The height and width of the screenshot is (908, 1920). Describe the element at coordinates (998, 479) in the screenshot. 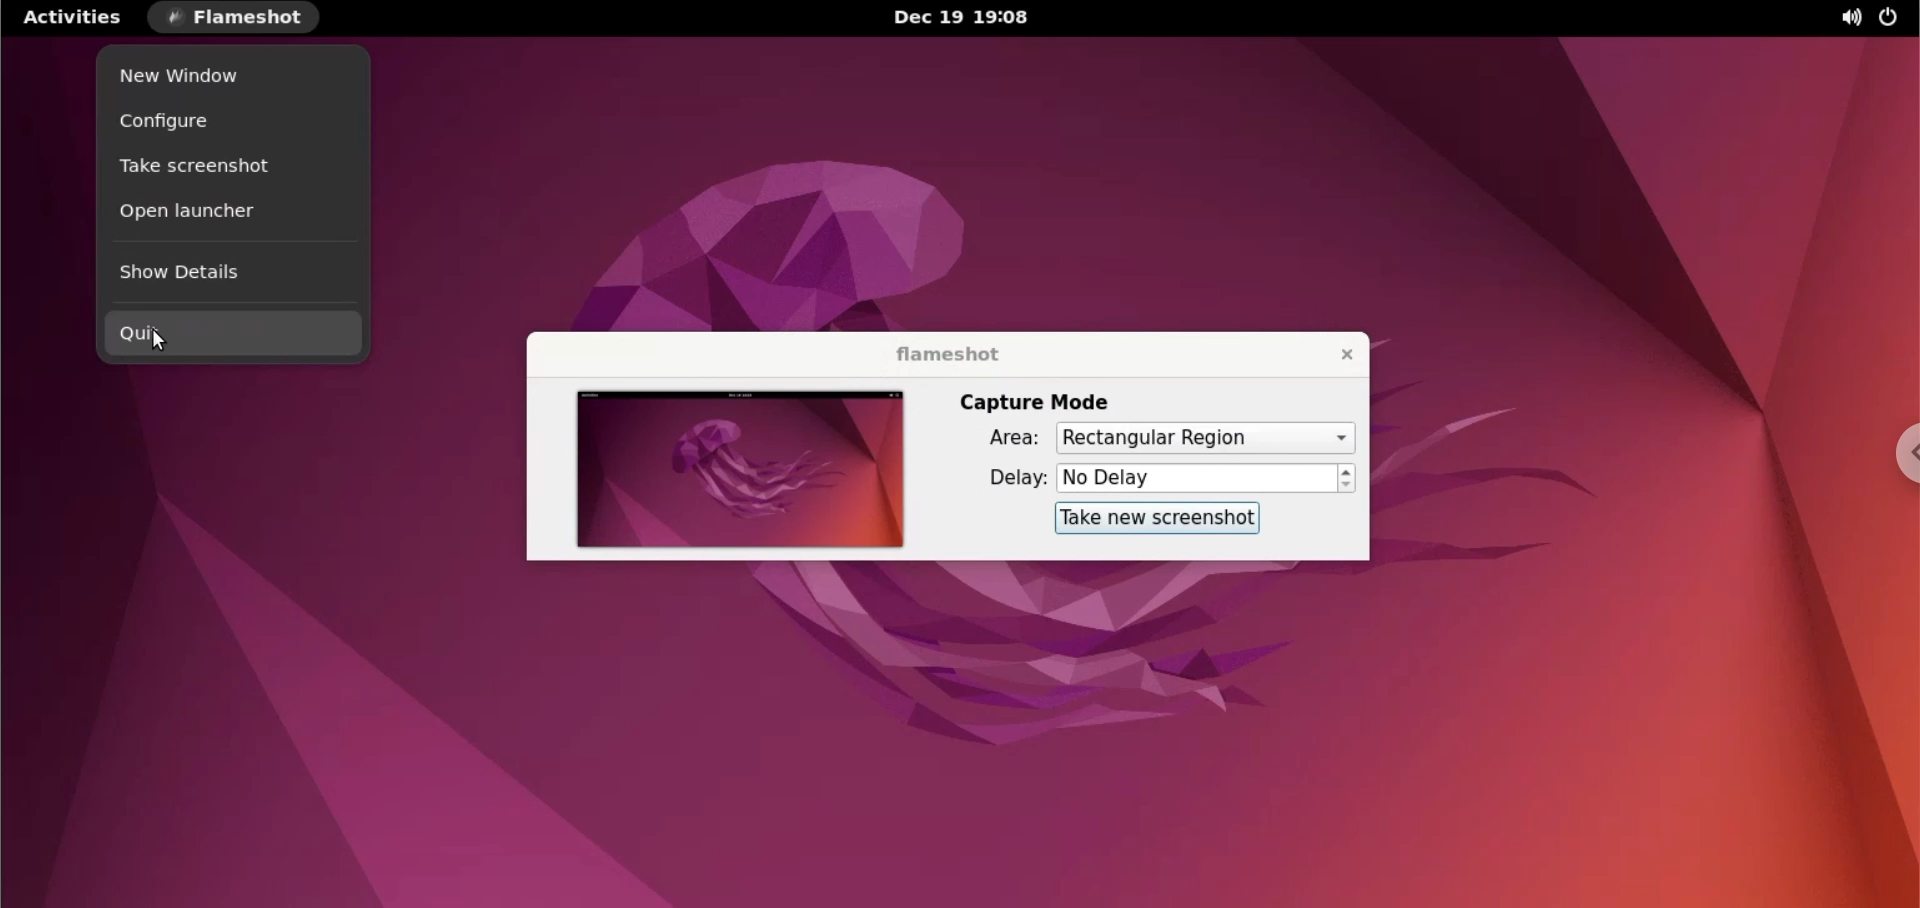

I see `delay:` at that location.